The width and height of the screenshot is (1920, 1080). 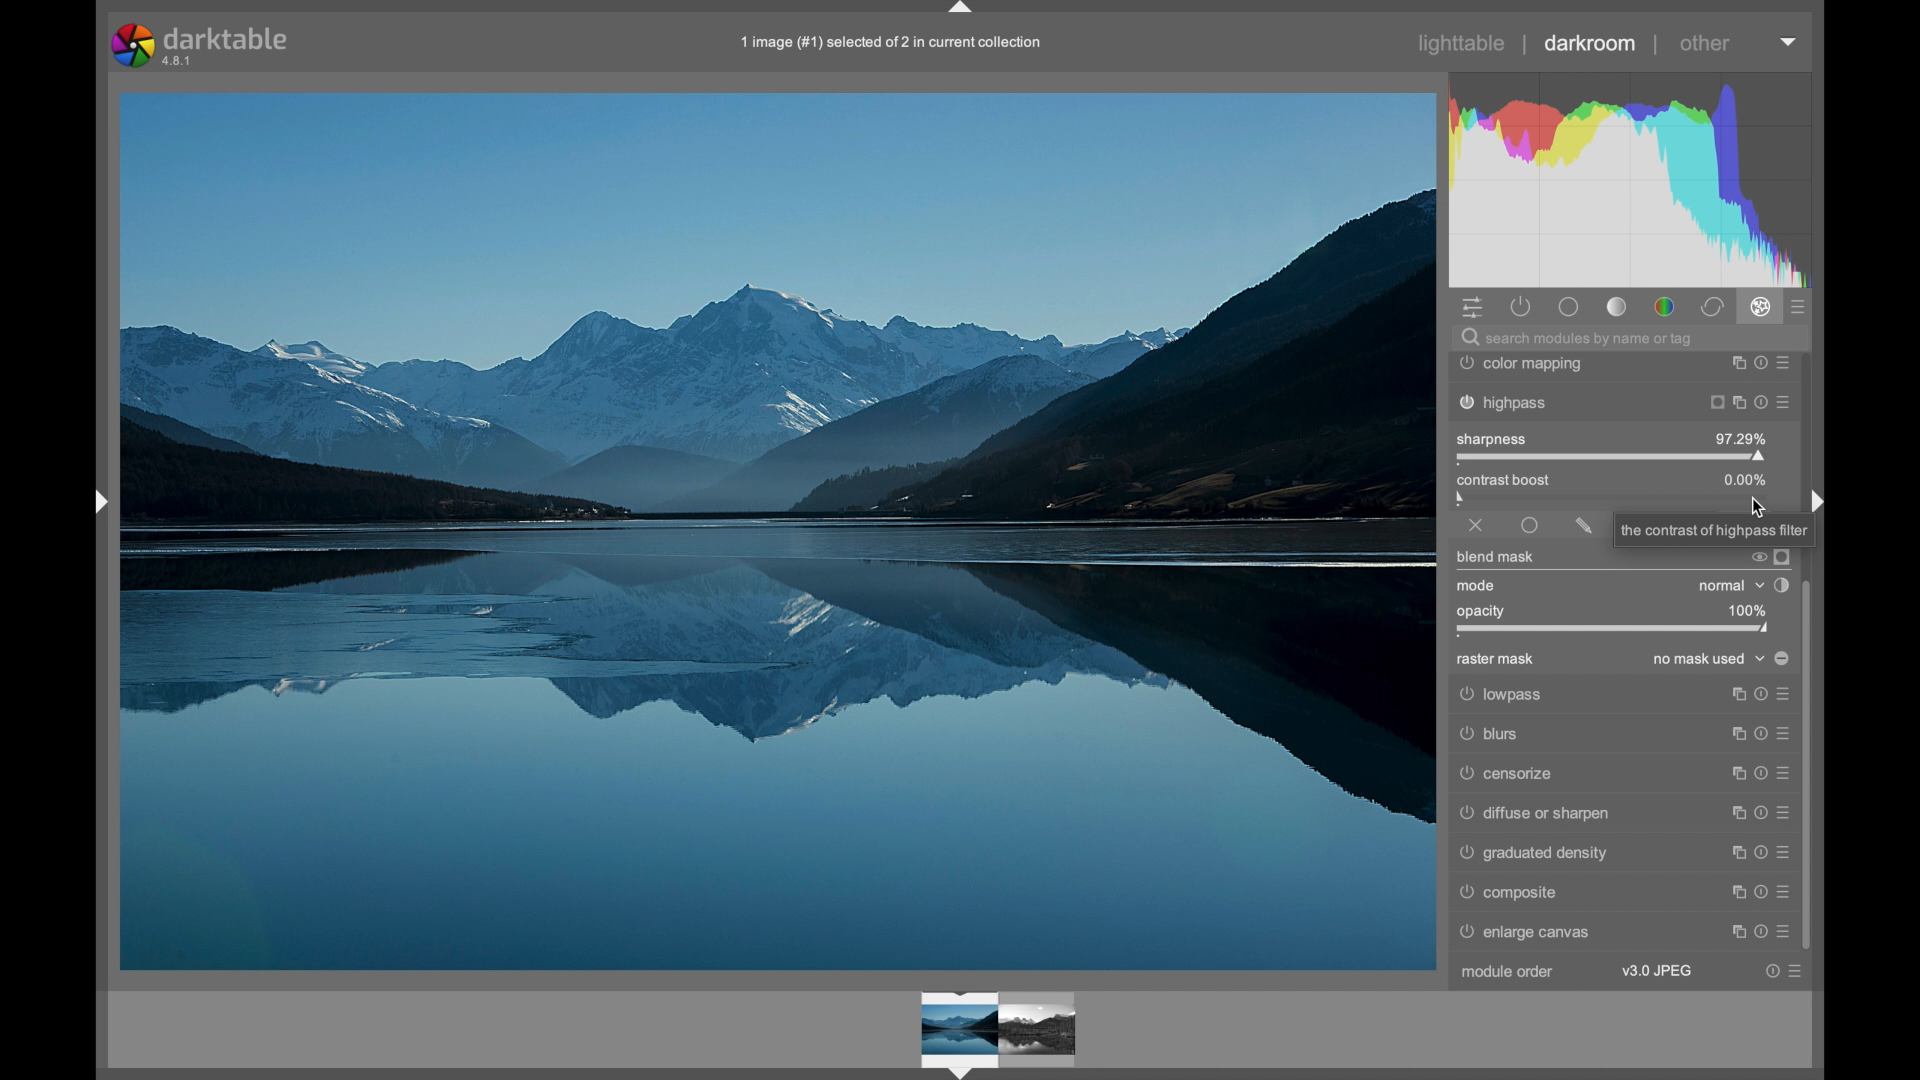 What do you see at coordinates (1477, 586) in the screenshot?
I see `mode` at bounding box center [1477, 586].